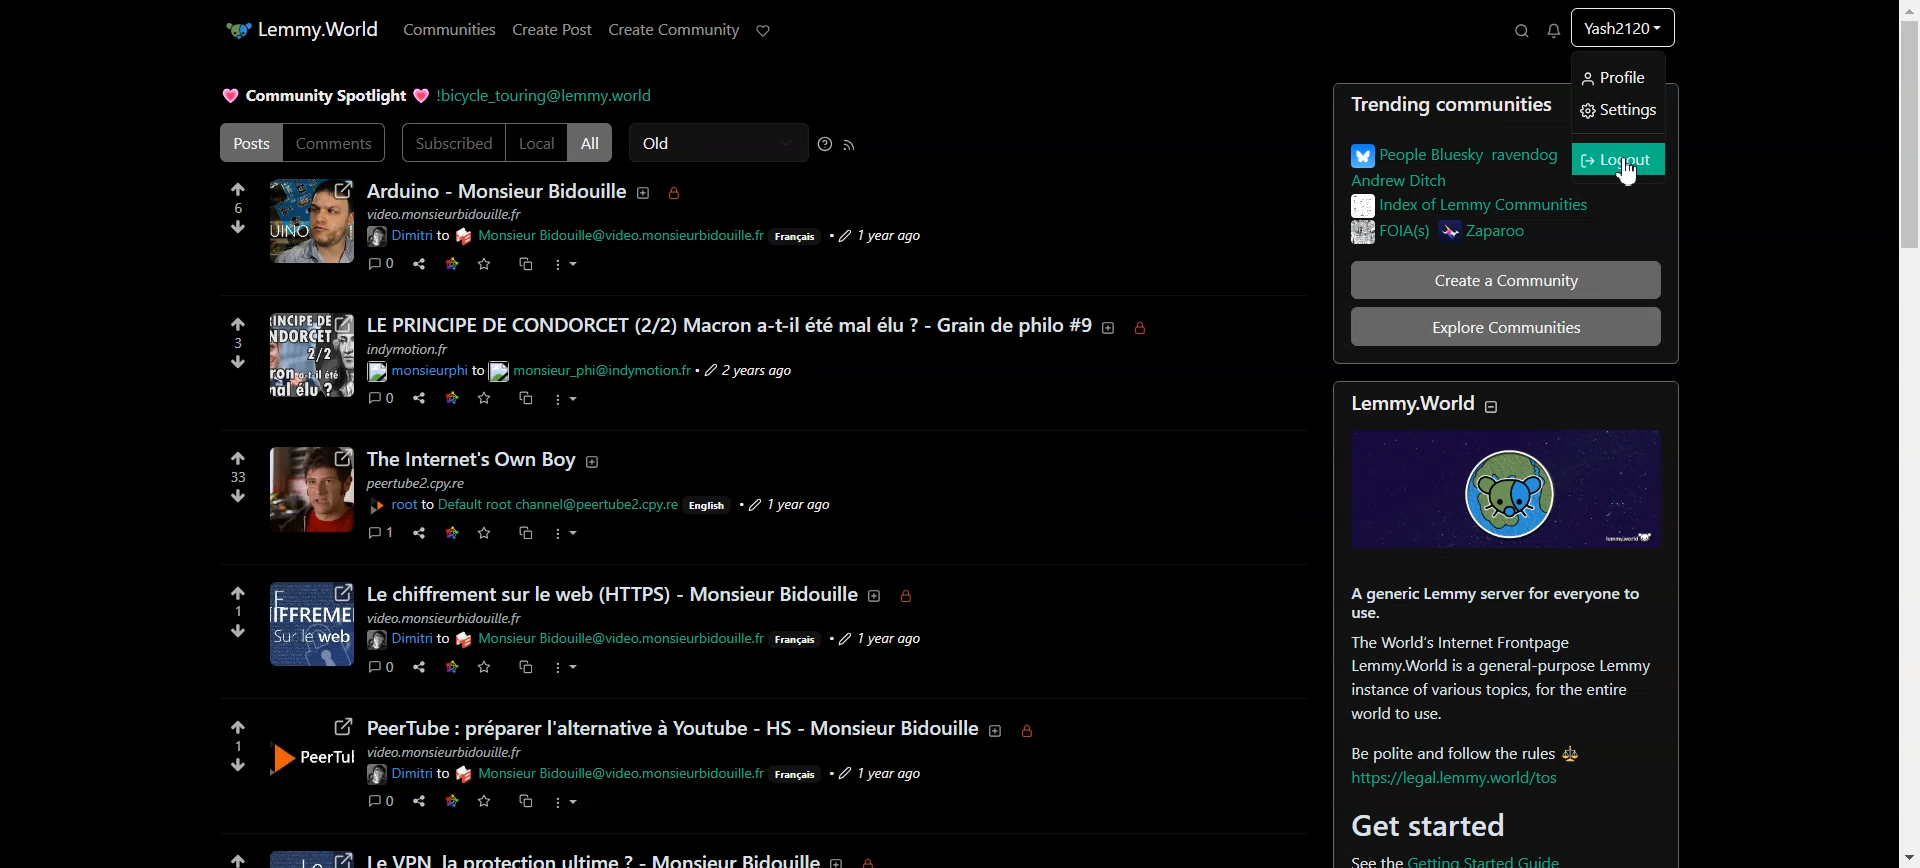  What do you see at coordinates (452, 143) in the screenshot?
I see `Subscribed` at bounding box center [452, 143].